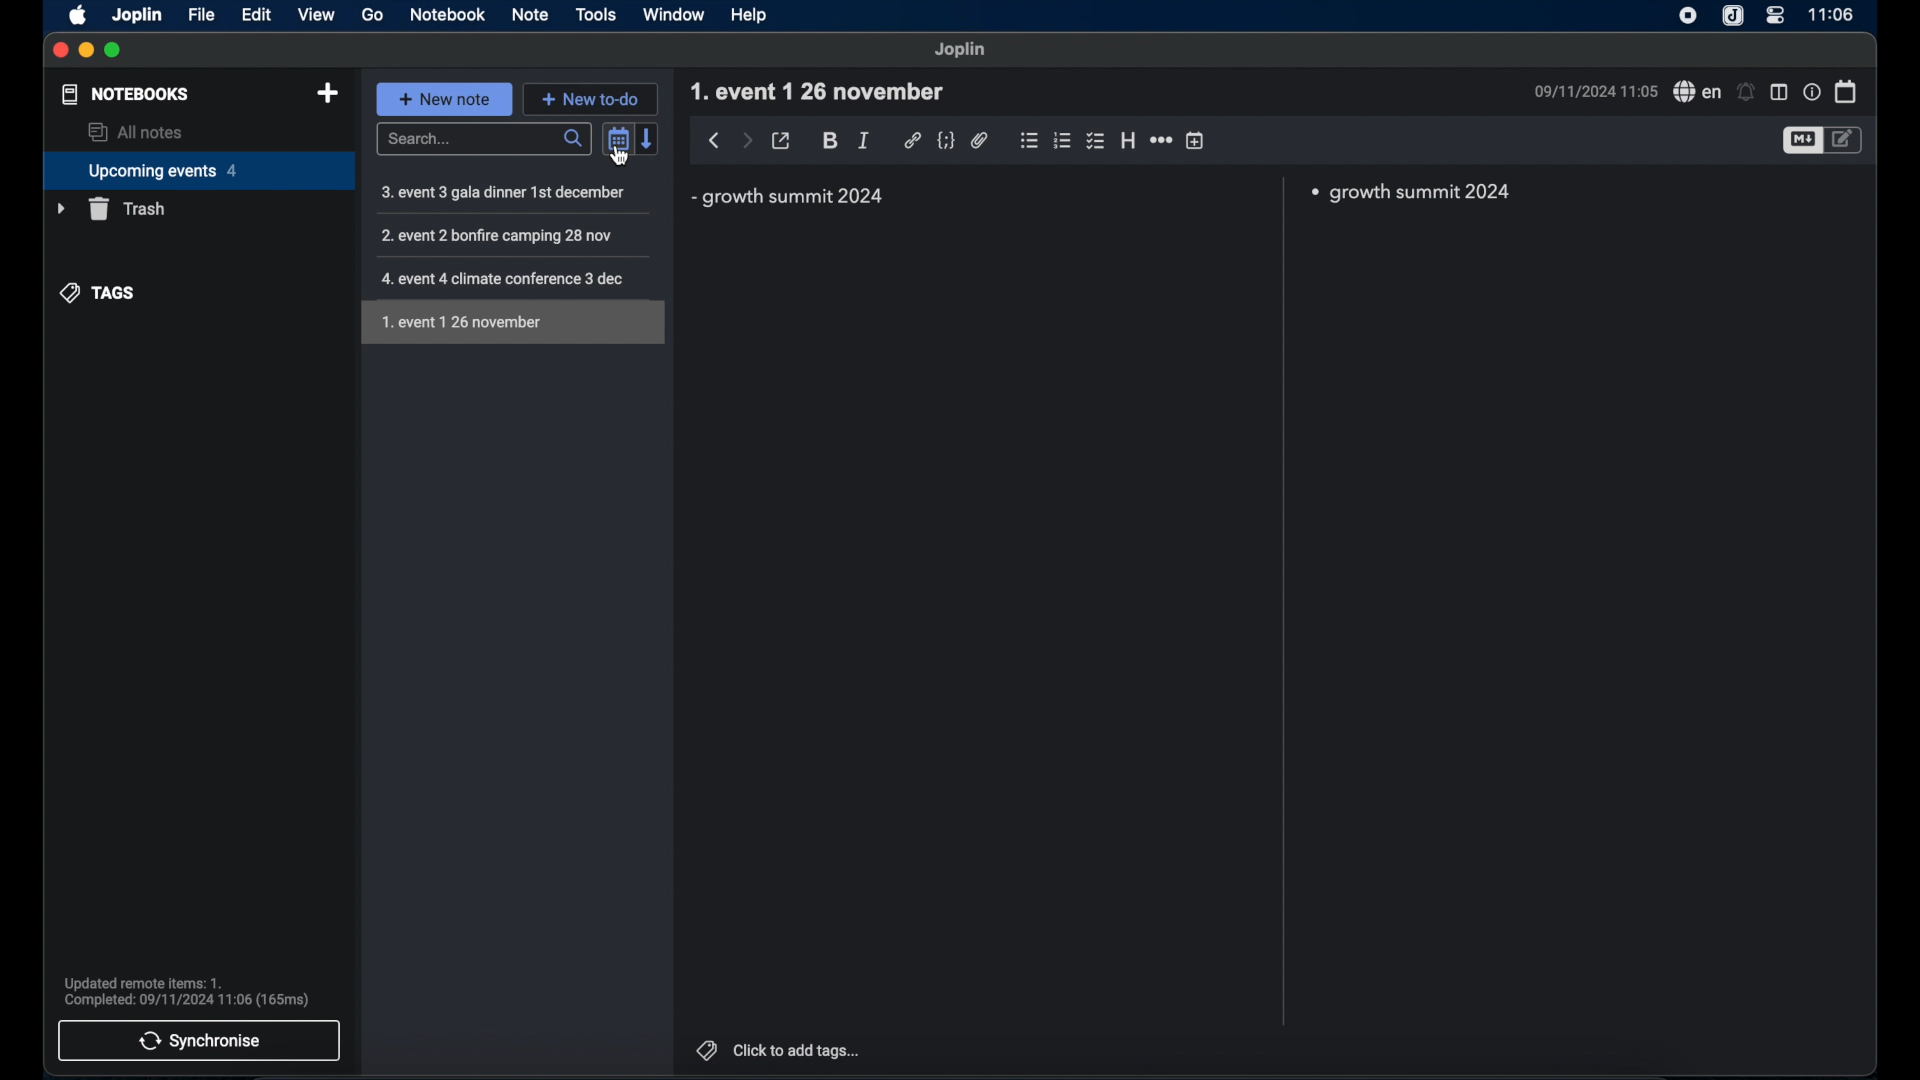 The height and width of the screenshot is (1080, 1920). I want to click on numbered list, so click(1063, 141).